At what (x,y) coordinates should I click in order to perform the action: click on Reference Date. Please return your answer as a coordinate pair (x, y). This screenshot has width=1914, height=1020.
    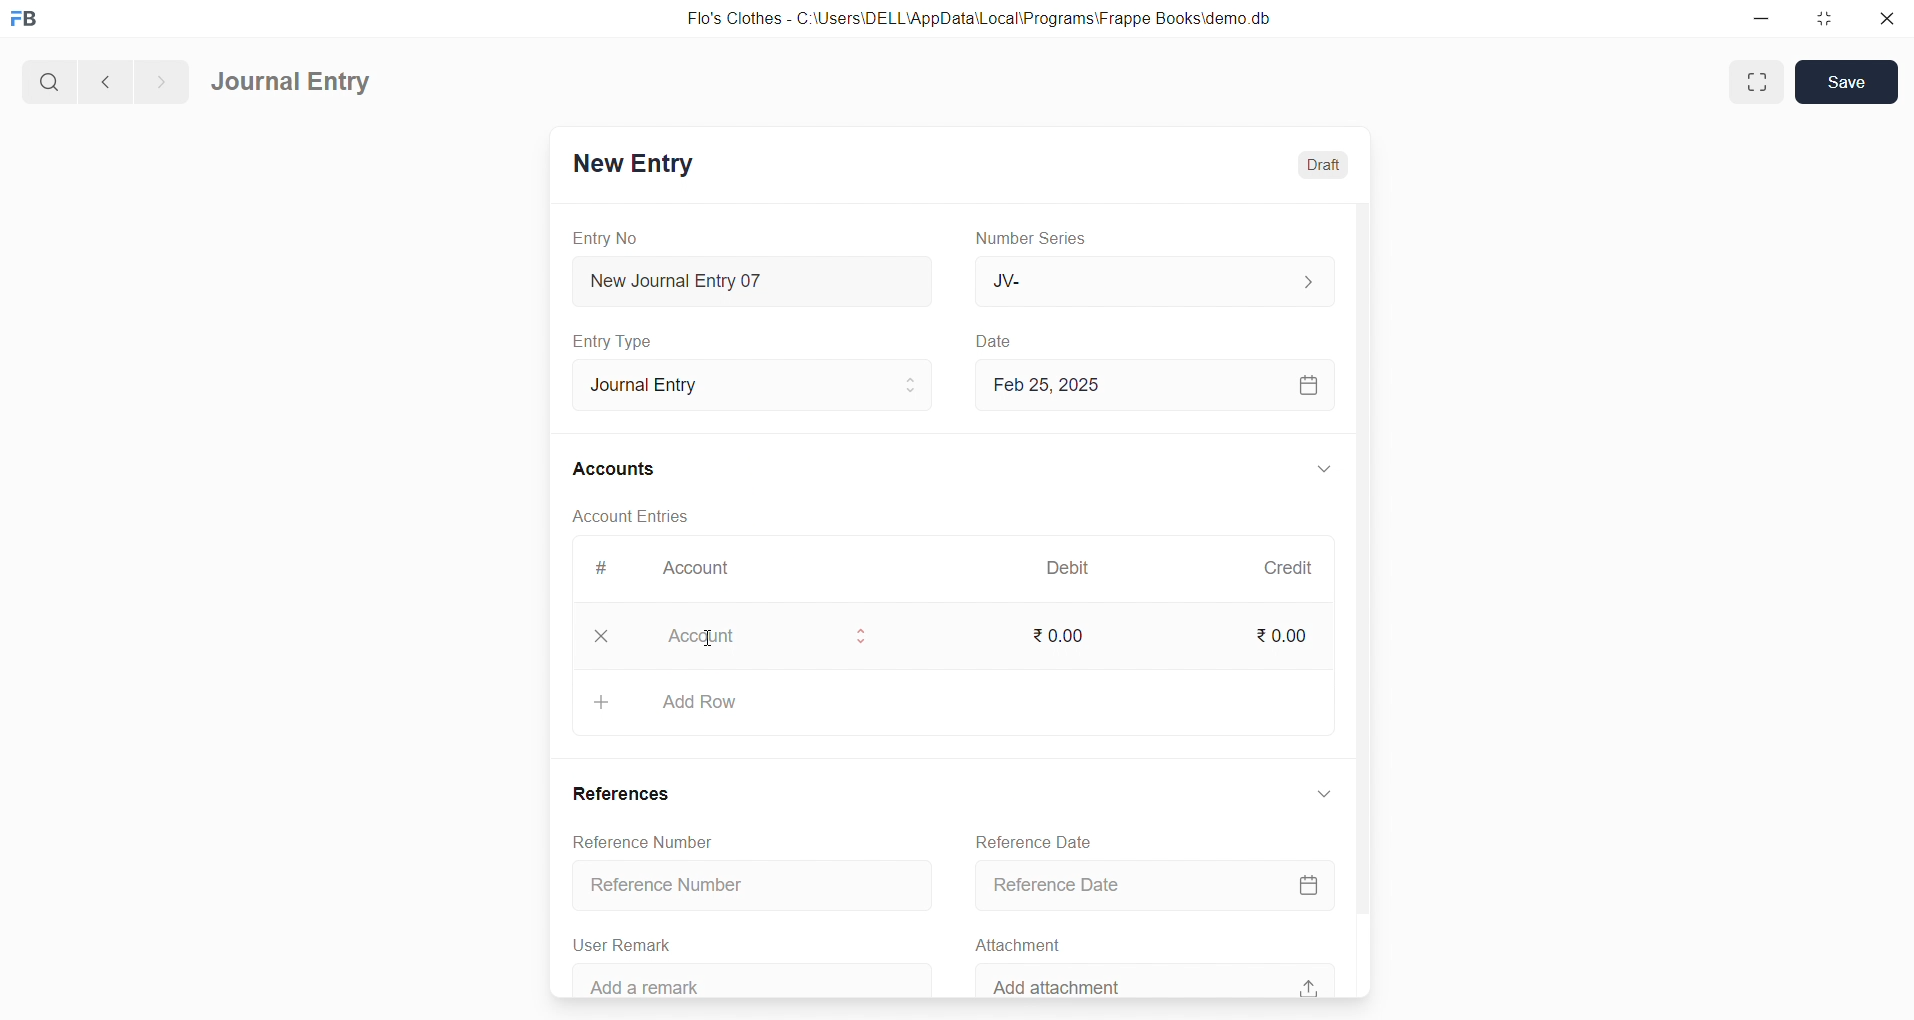
    Looking at the image, I should click on (1036, 839).